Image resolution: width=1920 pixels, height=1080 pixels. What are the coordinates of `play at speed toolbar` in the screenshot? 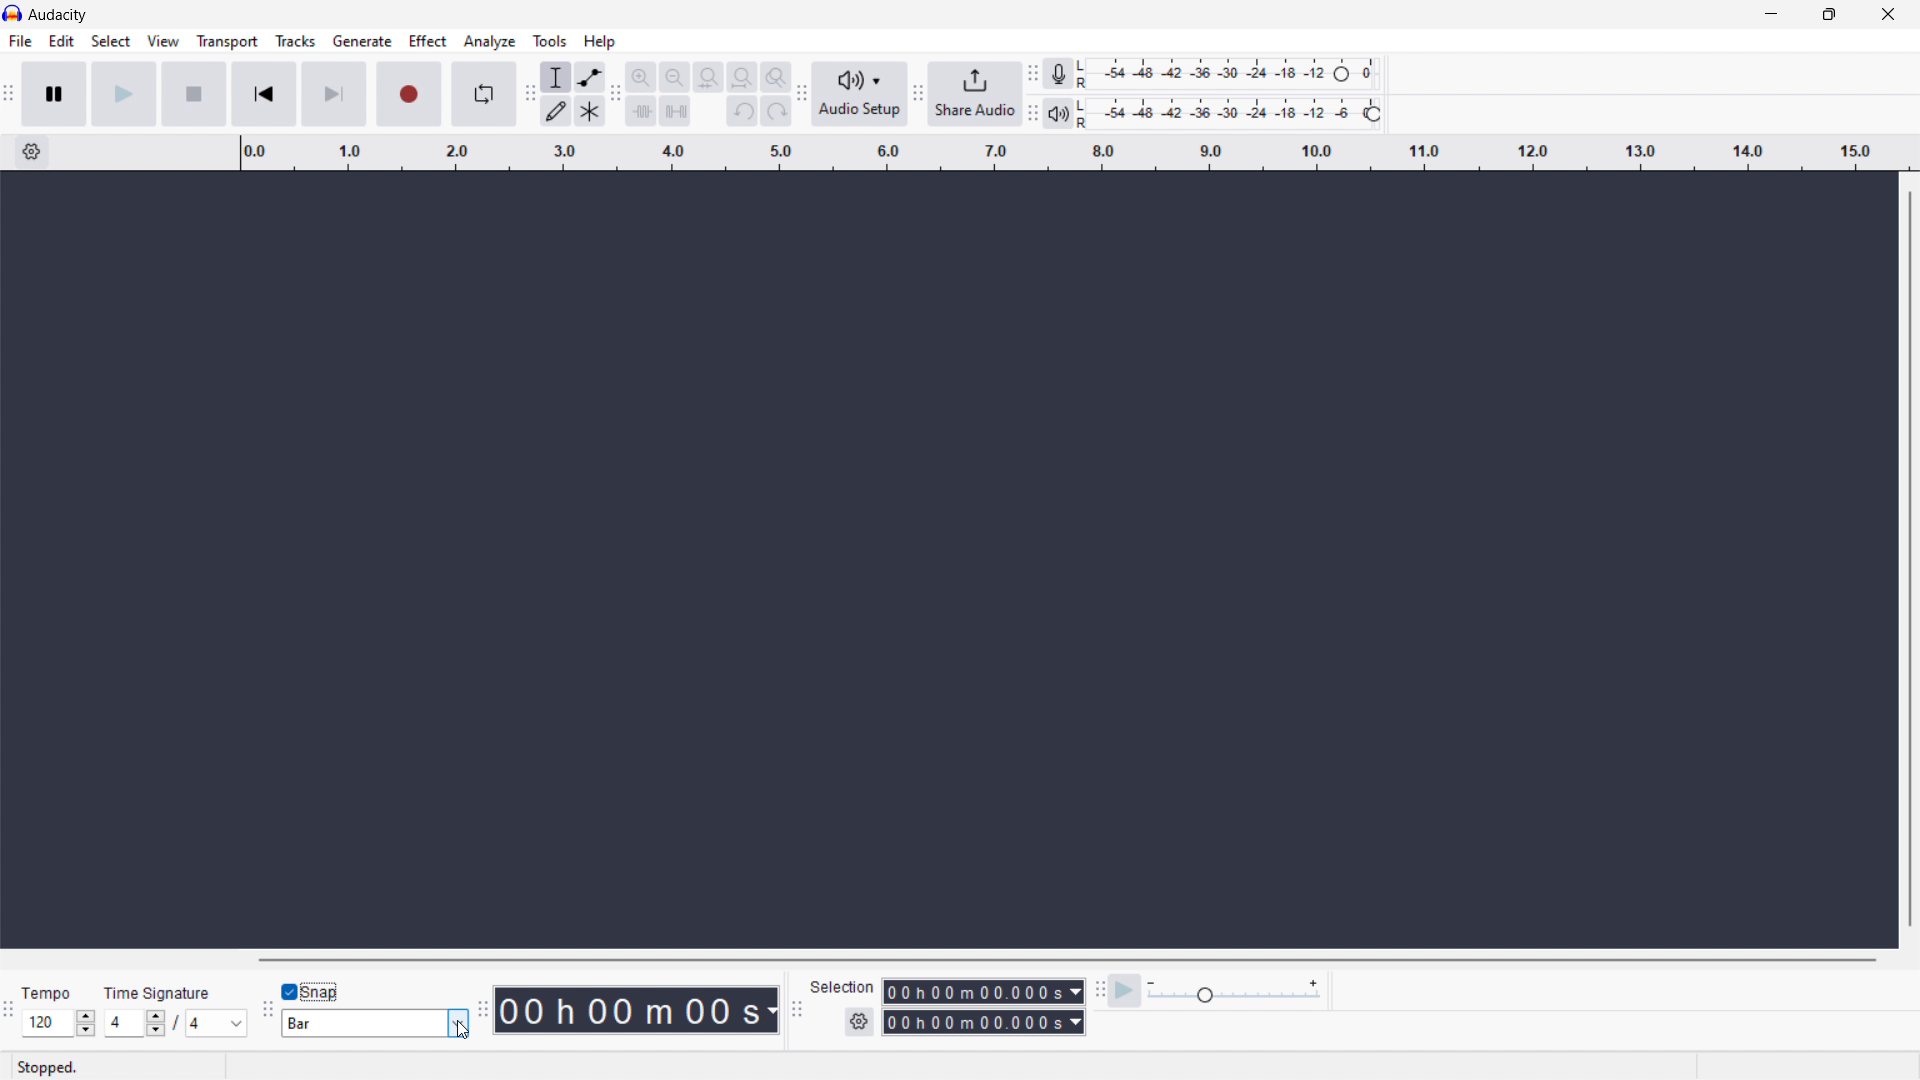 It's located at (1097, 992).